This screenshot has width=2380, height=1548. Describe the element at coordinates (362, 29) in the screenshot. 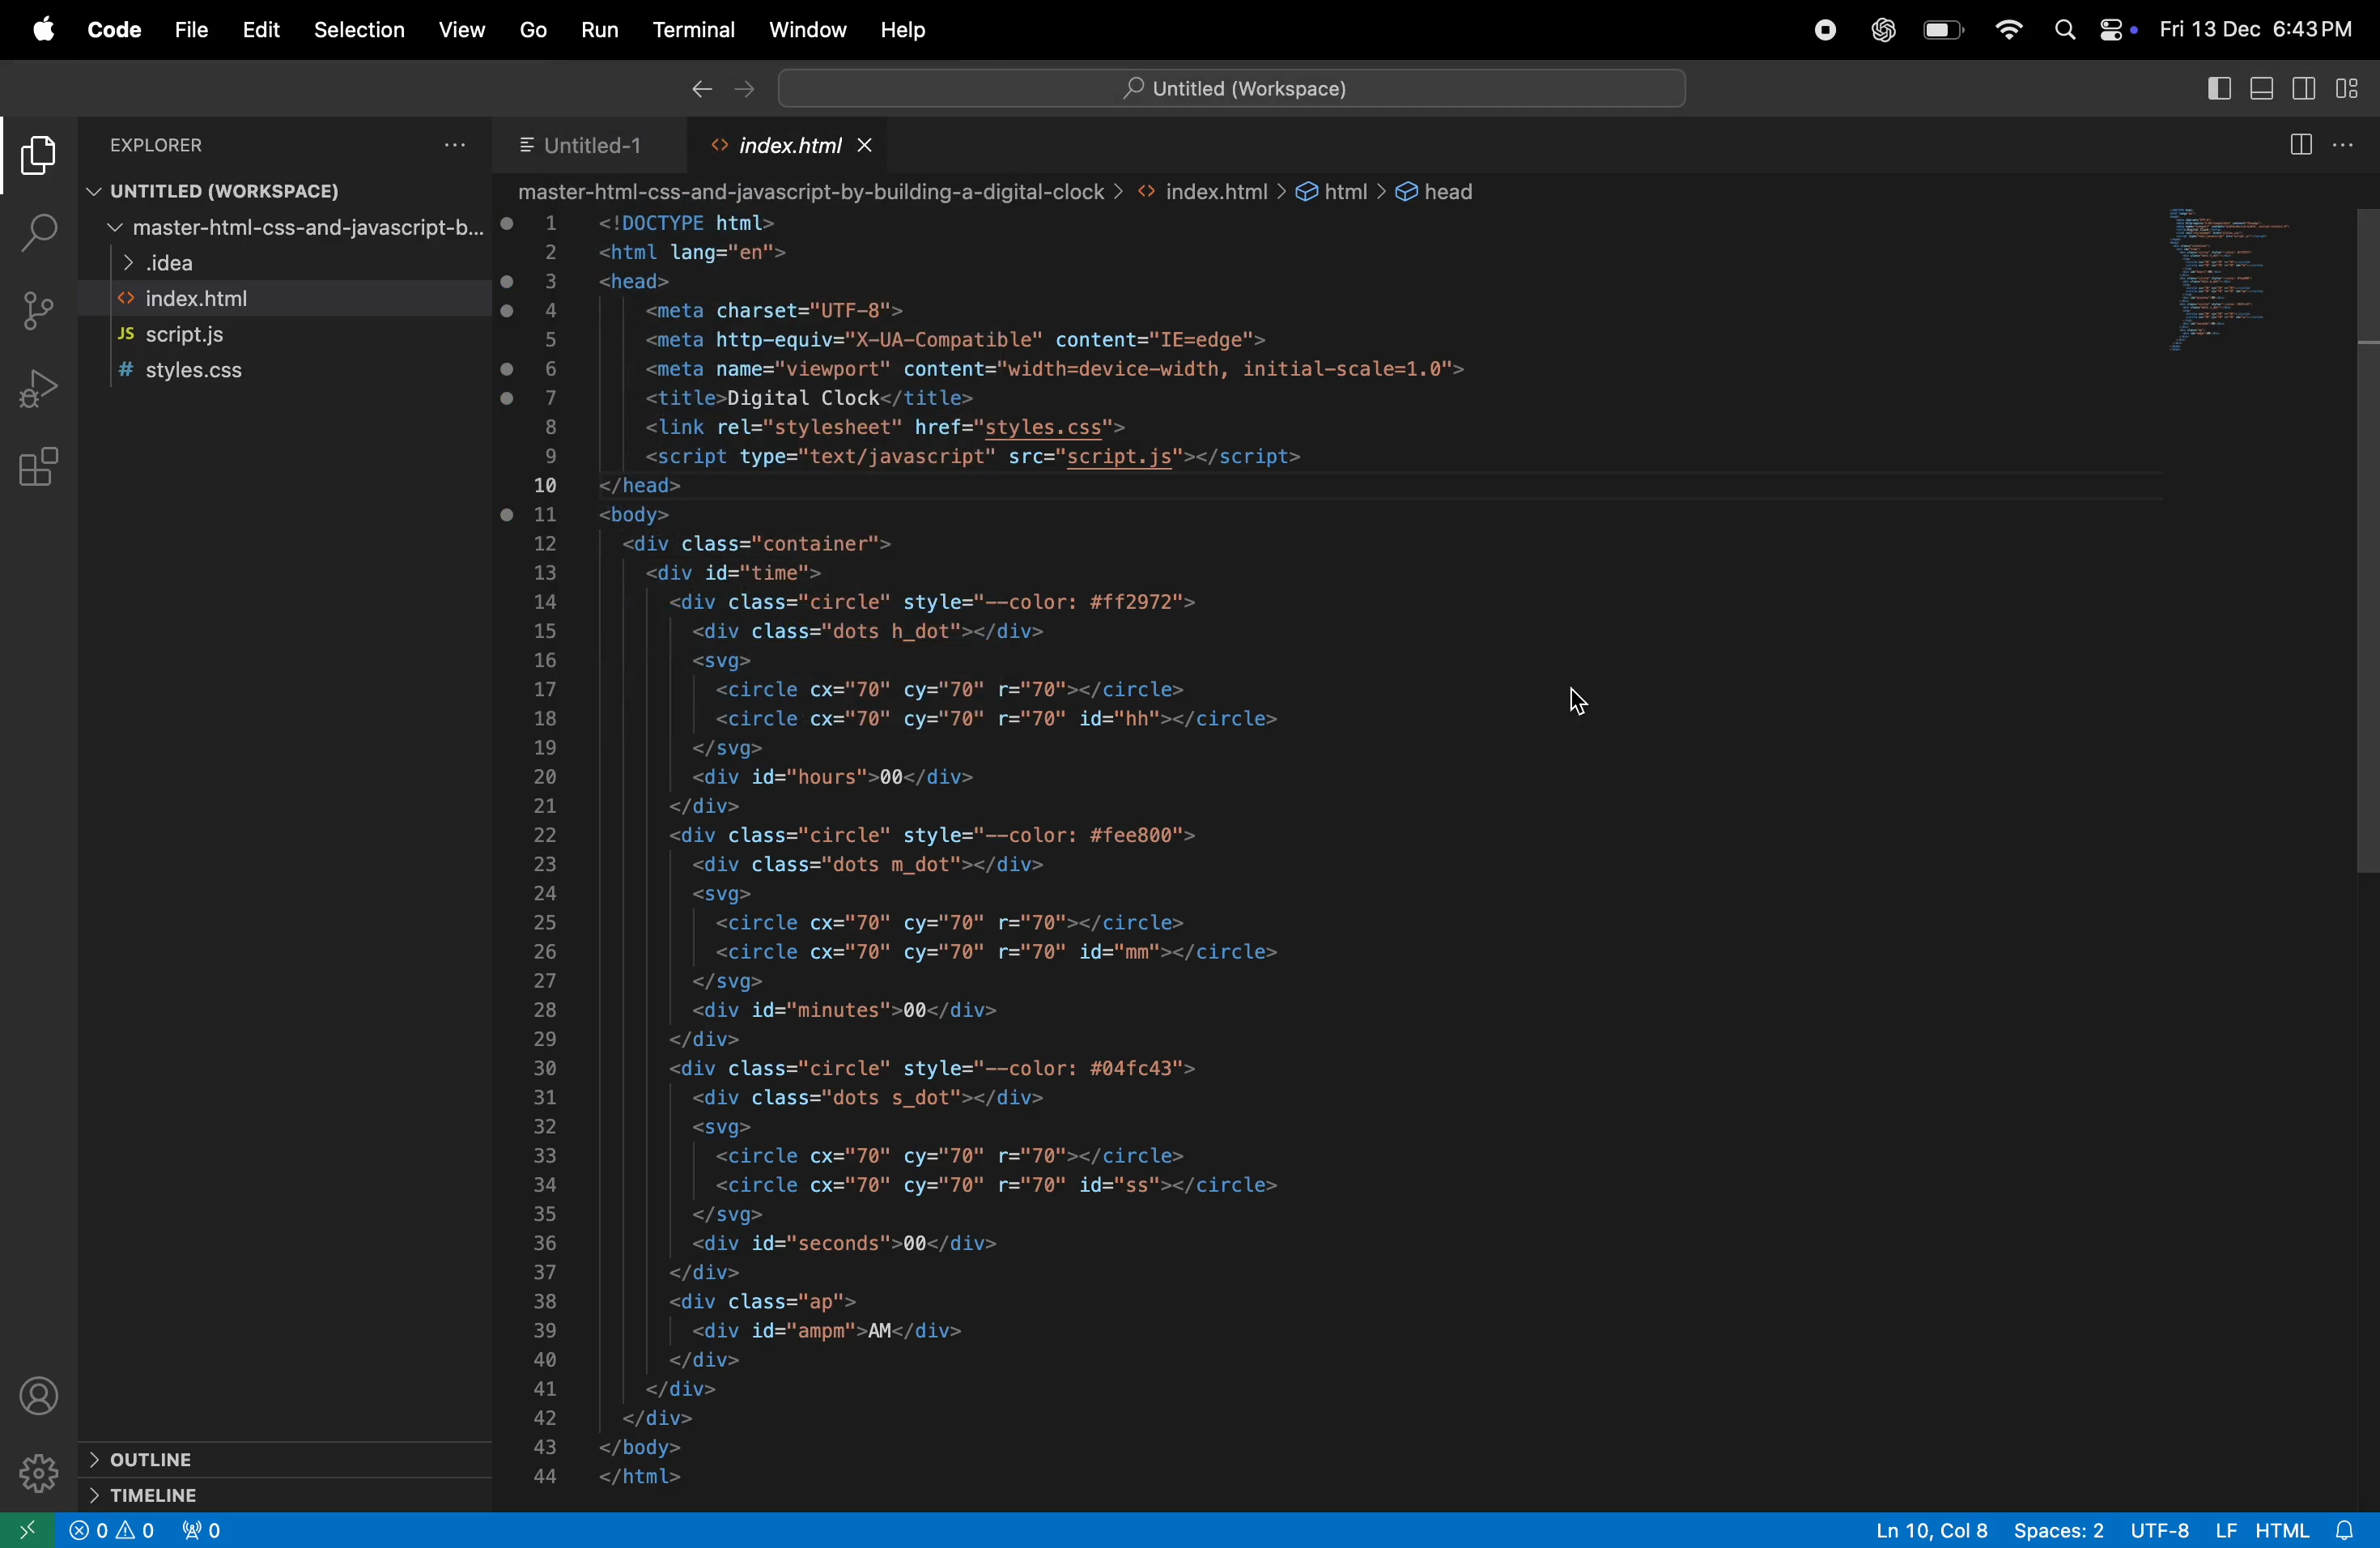

I see `Selection` at that location.